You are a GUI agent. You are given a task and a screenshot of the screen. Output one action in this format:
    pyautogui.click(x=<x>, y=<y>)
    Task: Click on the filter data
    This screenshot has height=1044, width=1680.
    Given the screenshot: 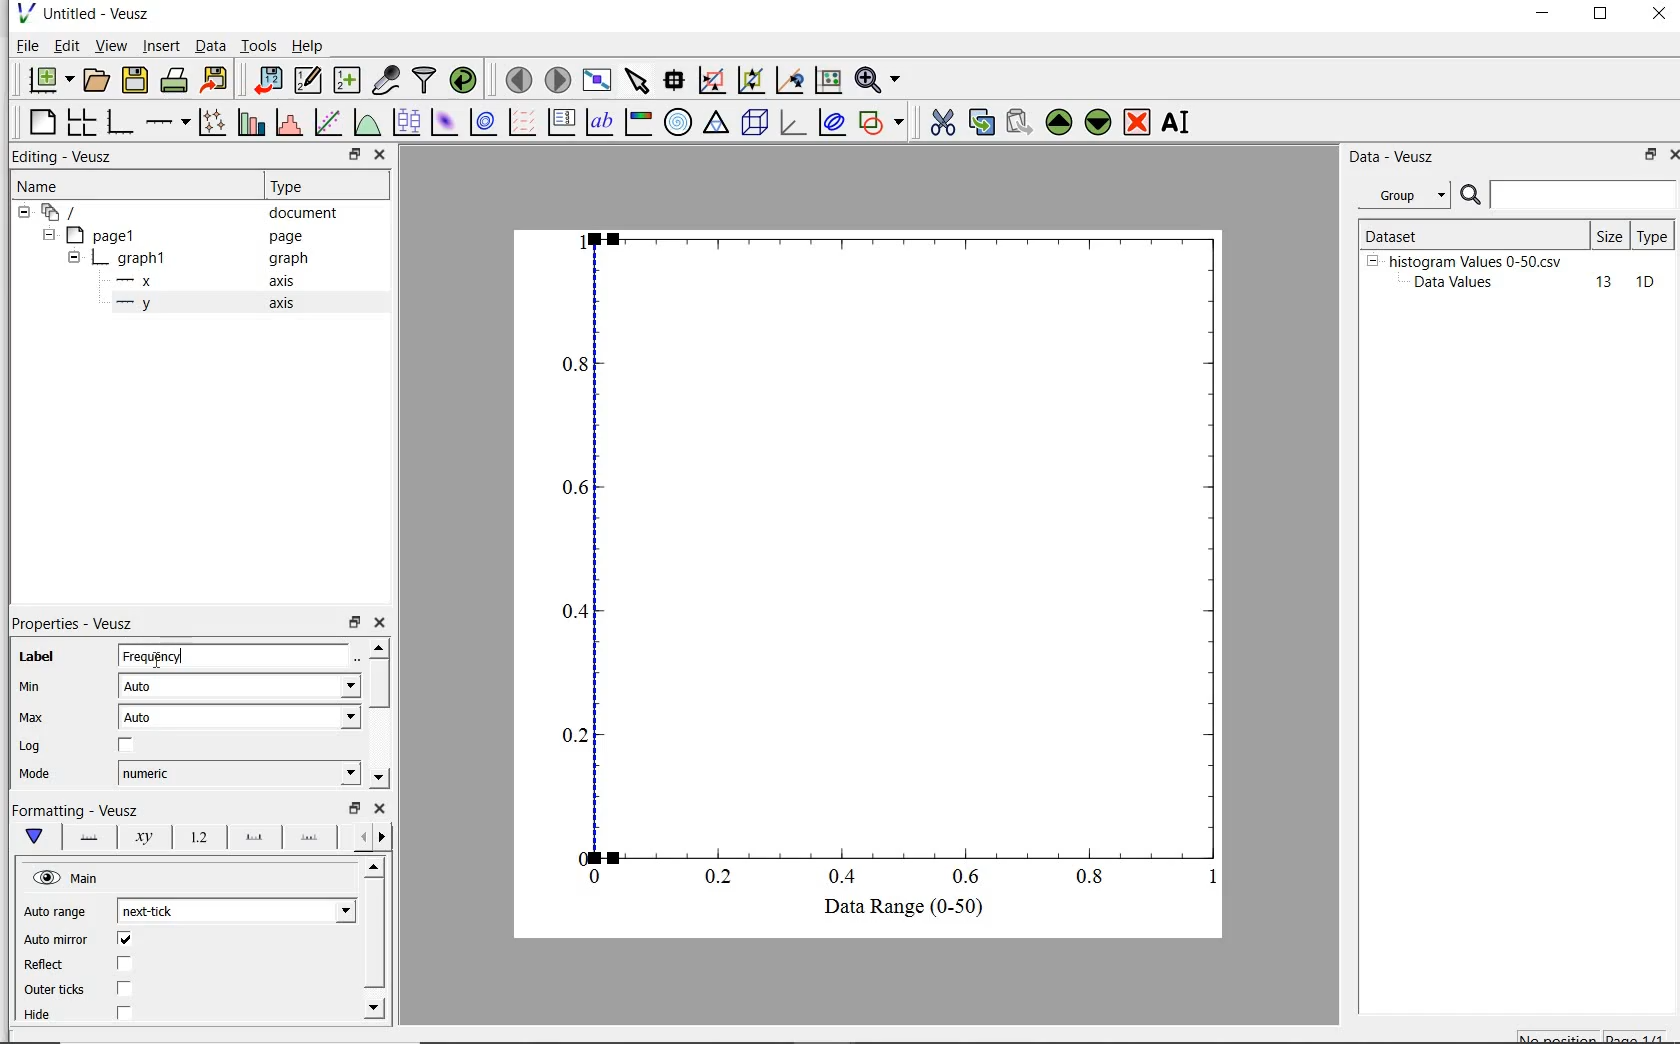 What is the action you would take?
    pyautogui.click(x=425, y=80)
    